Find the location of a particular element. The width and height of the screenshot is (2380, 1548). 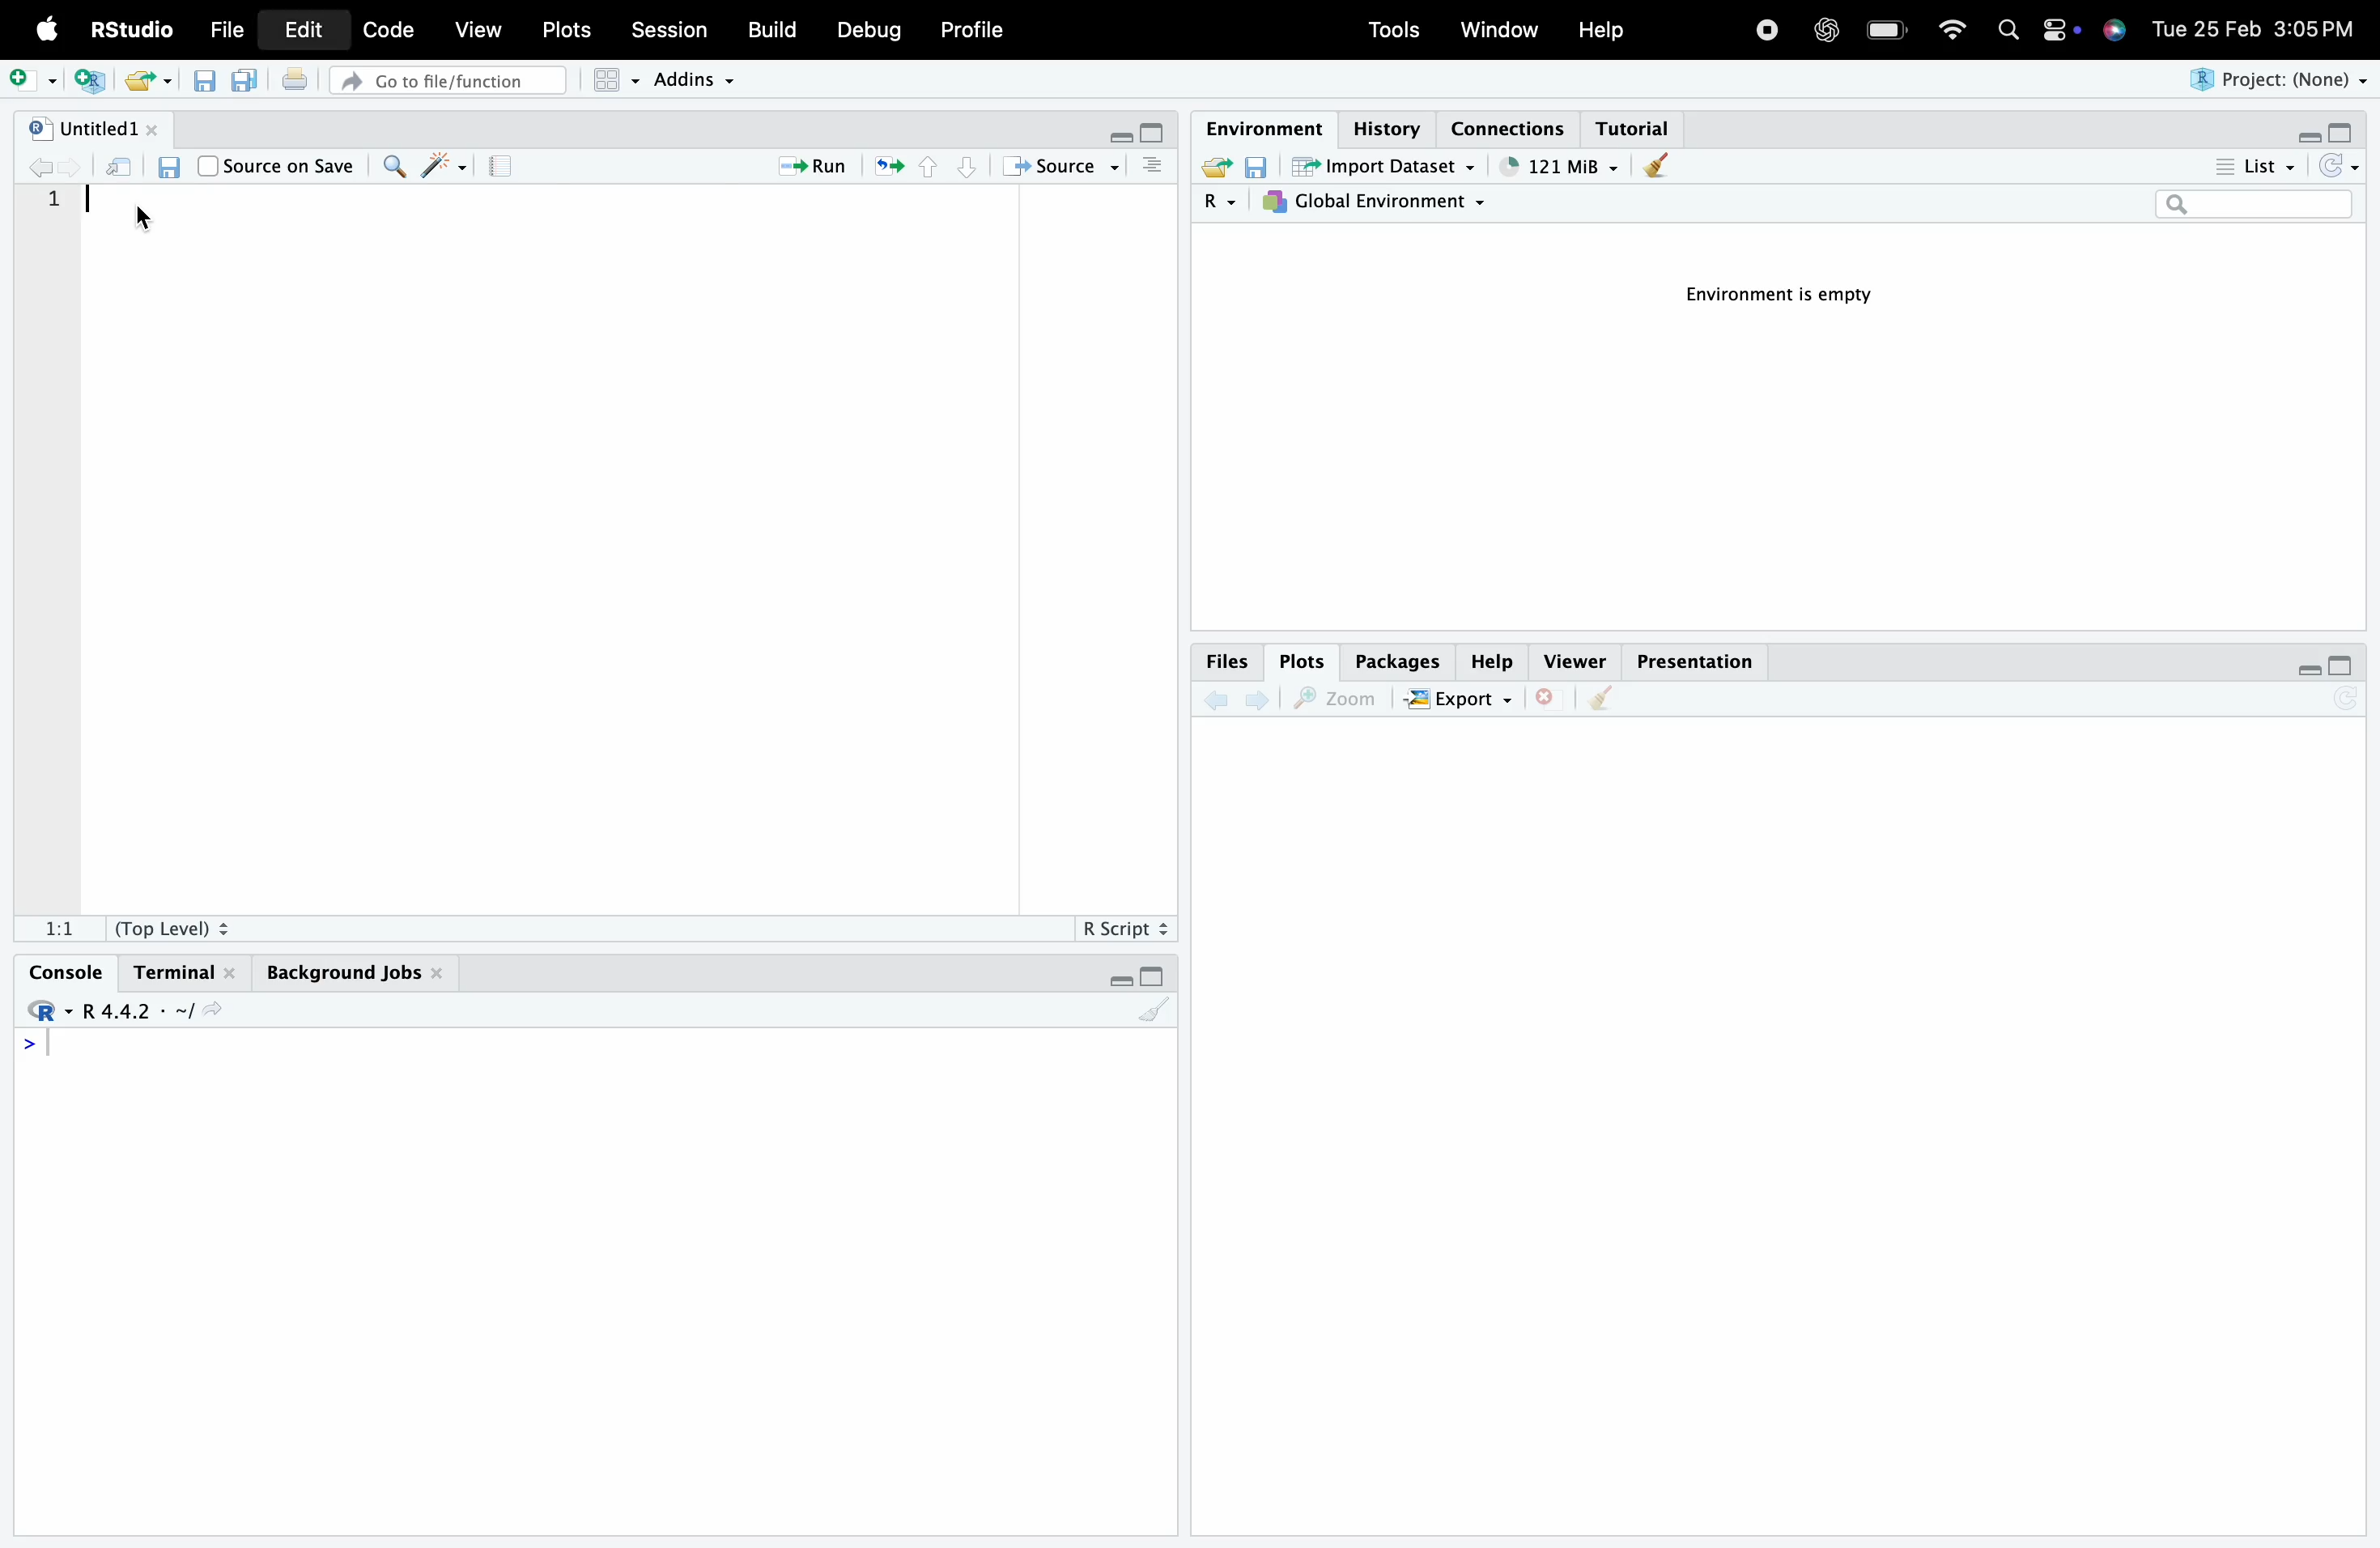

Untitled1 is located at coordinates (94, 125).